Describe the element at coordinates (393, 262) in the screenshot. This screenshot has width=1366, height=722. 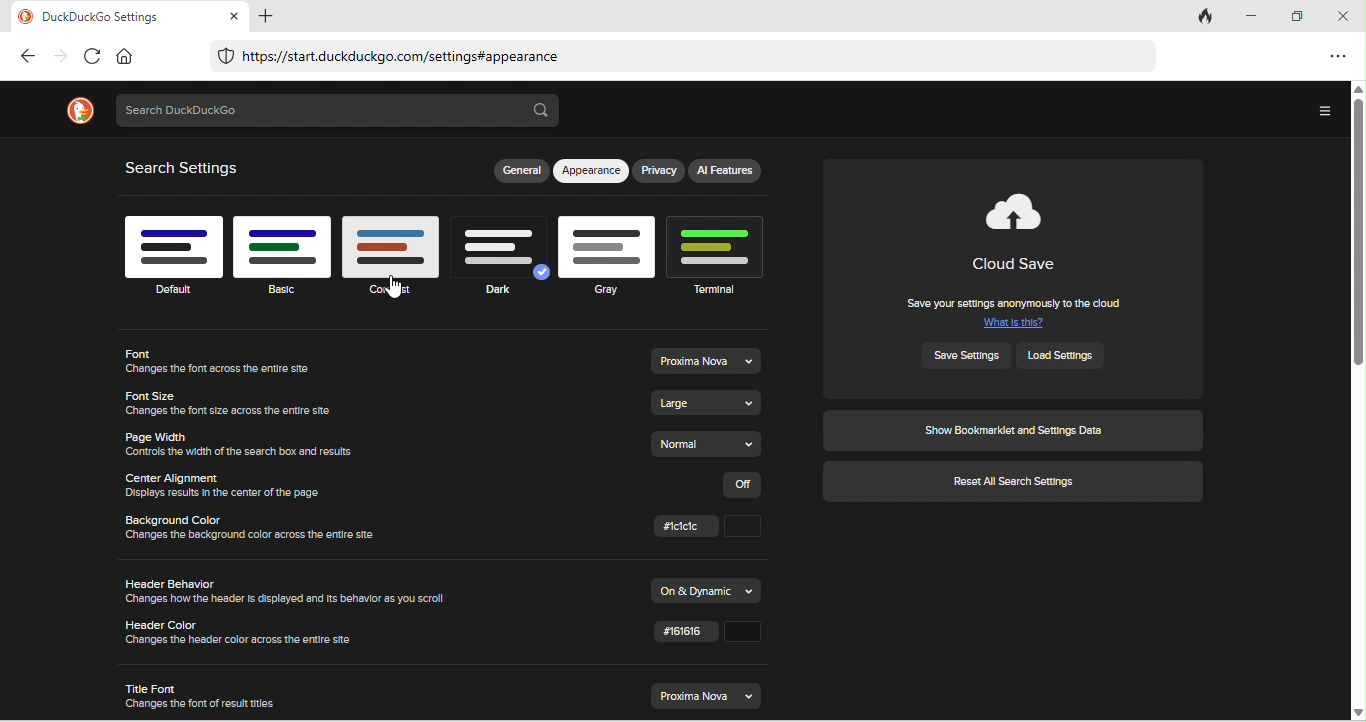
I see `contrast` at that location.